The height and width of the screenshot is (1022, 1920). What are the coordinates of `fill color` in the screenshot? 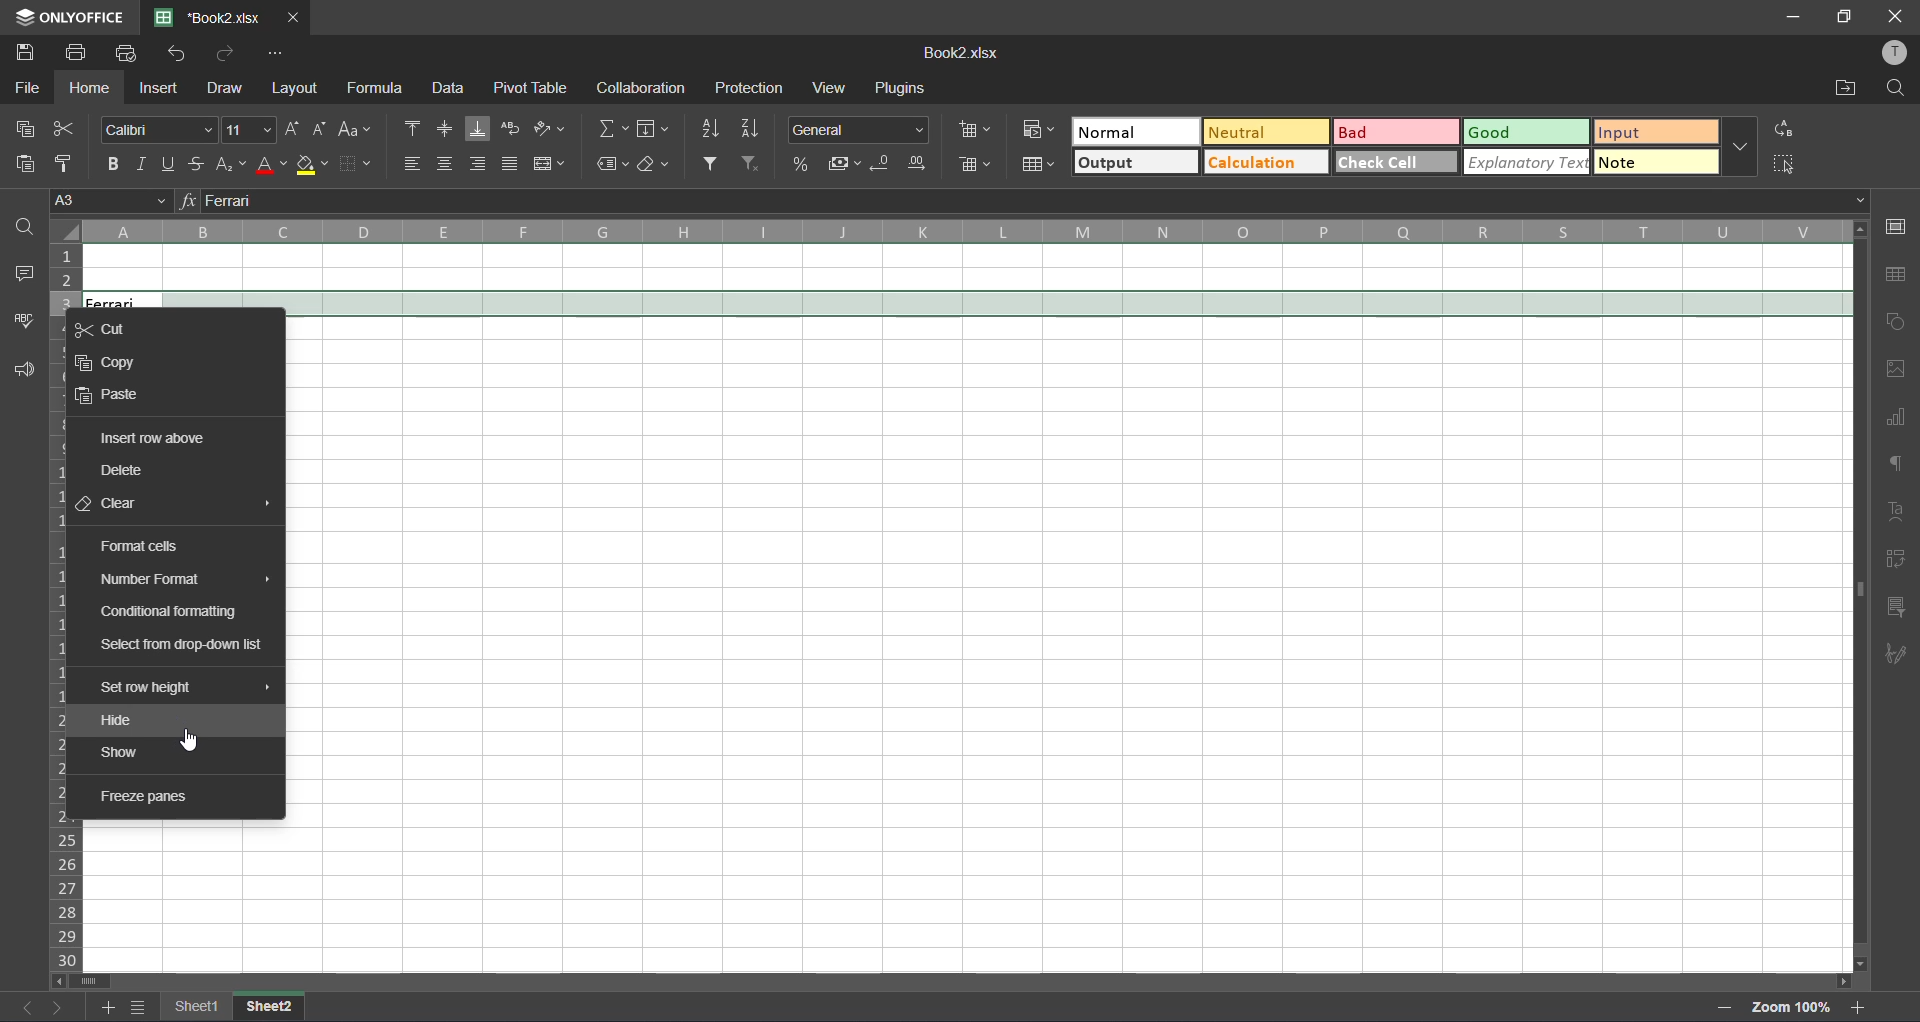 It's located at (317, 165).